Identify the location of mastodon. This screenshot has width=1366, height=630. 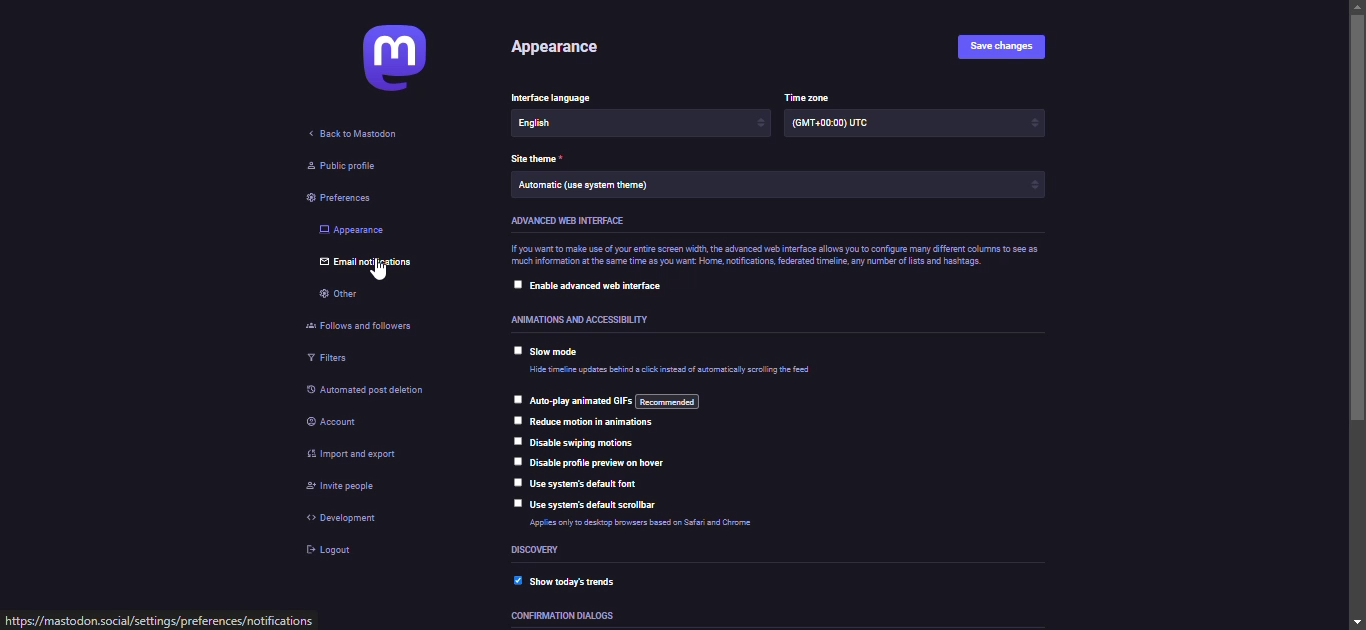
(401, 56).